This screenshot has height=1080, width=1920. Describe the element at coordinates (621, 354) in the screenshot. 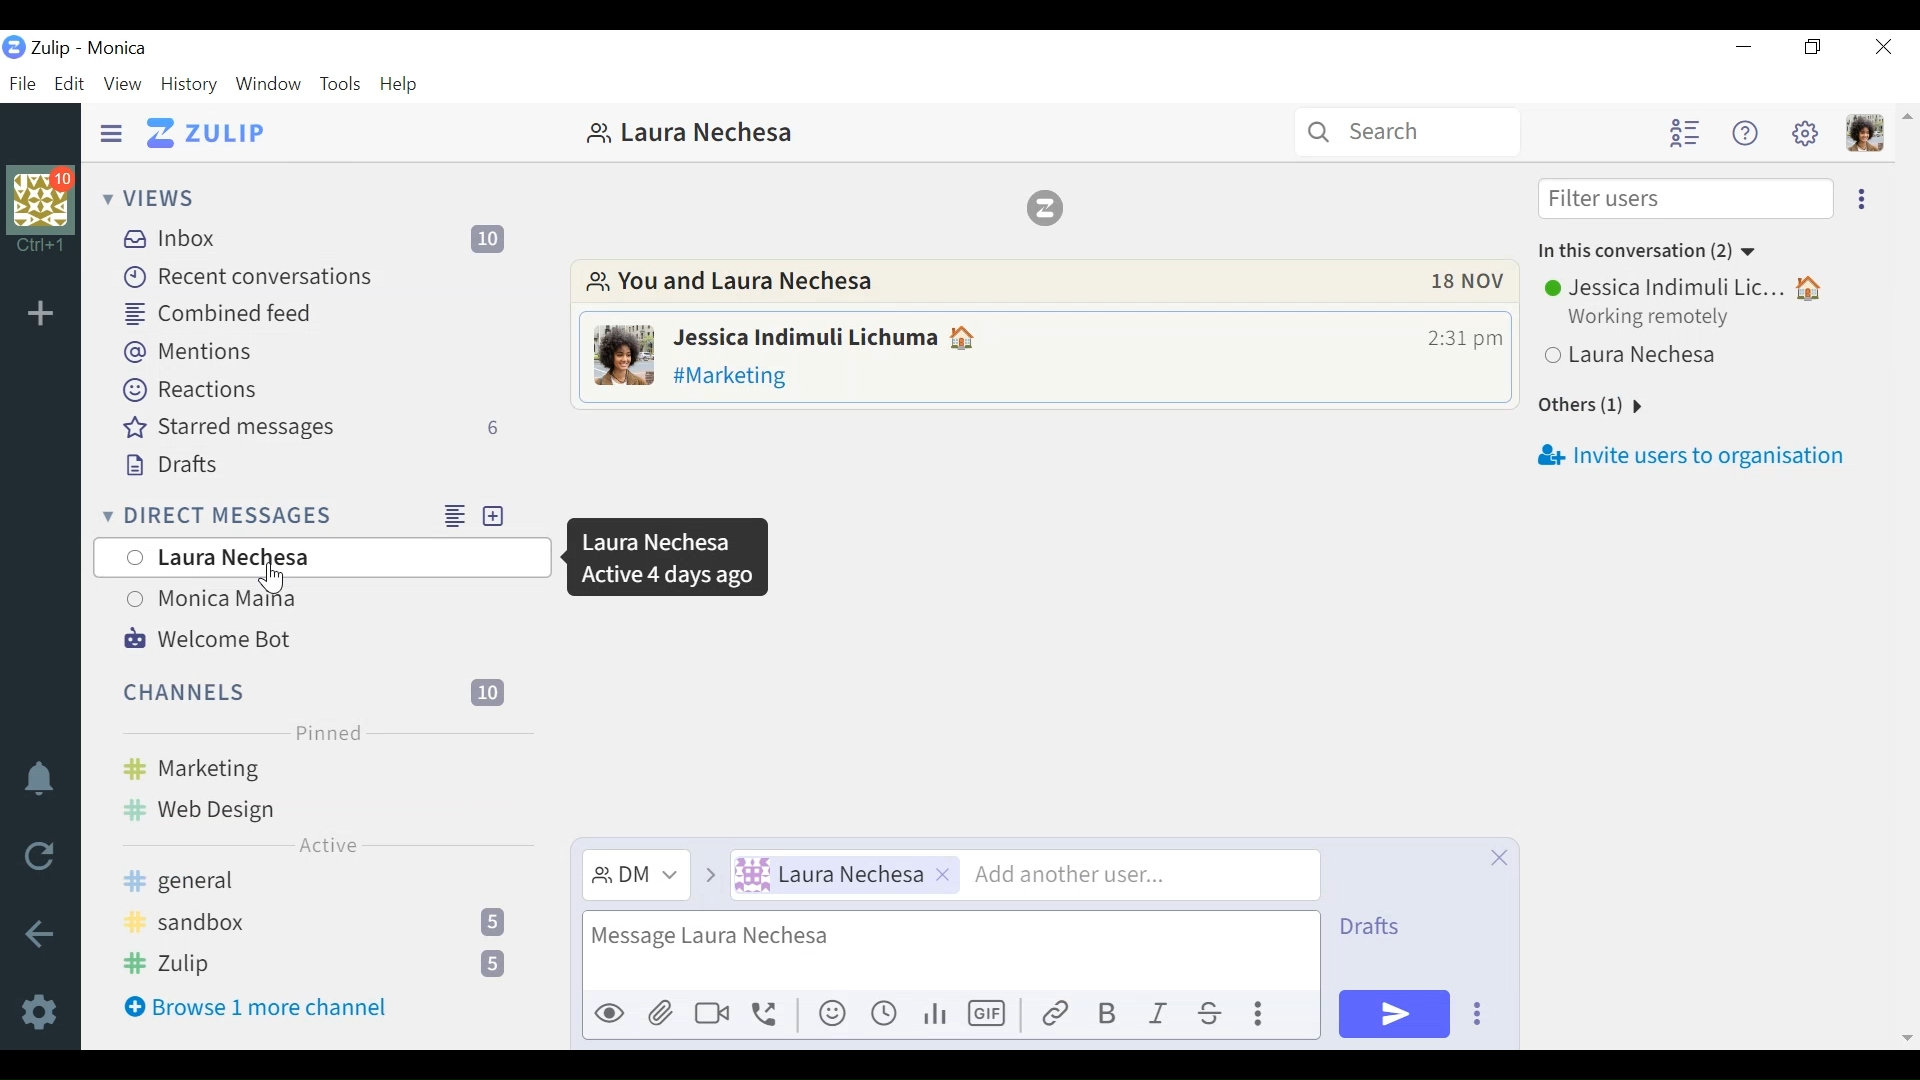

I see `User profile photo` at that location.